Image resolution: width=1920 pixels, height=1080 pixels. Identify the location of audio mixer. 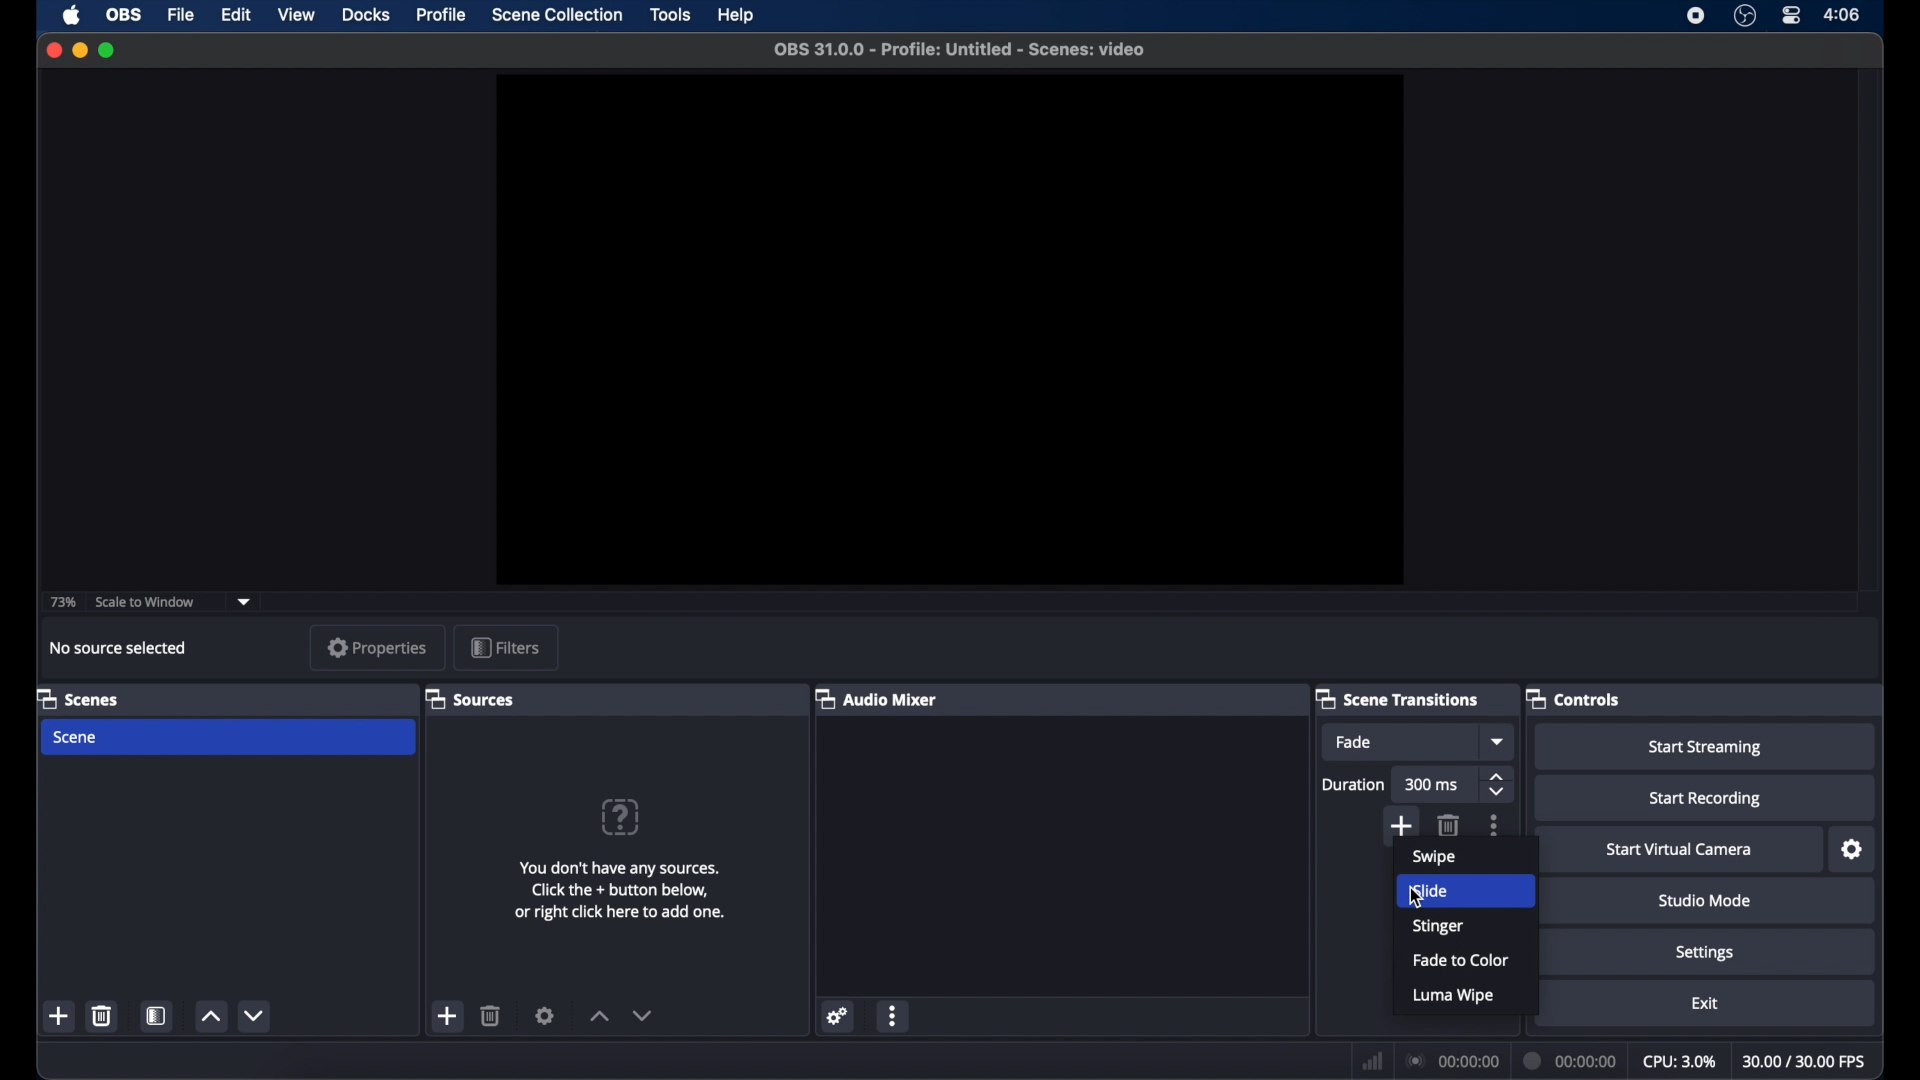
(881, 700).